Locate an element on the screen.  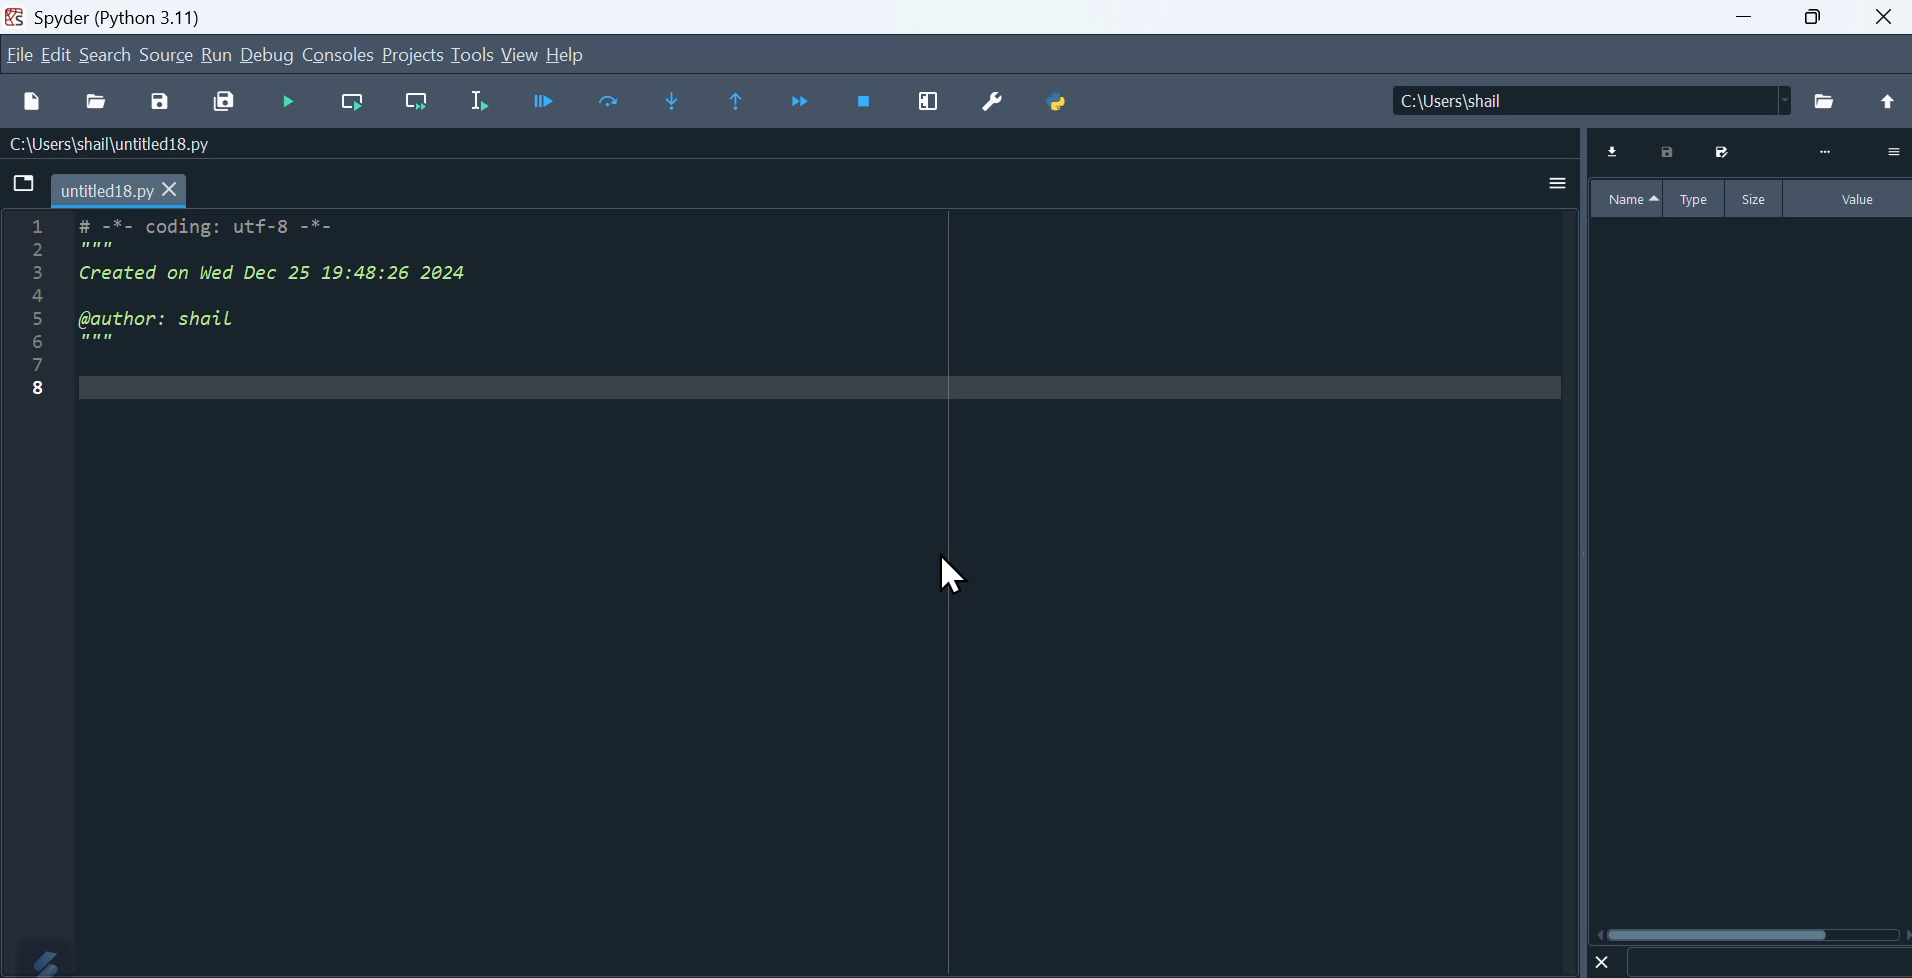
Option is located at coordinates (1892, 151).